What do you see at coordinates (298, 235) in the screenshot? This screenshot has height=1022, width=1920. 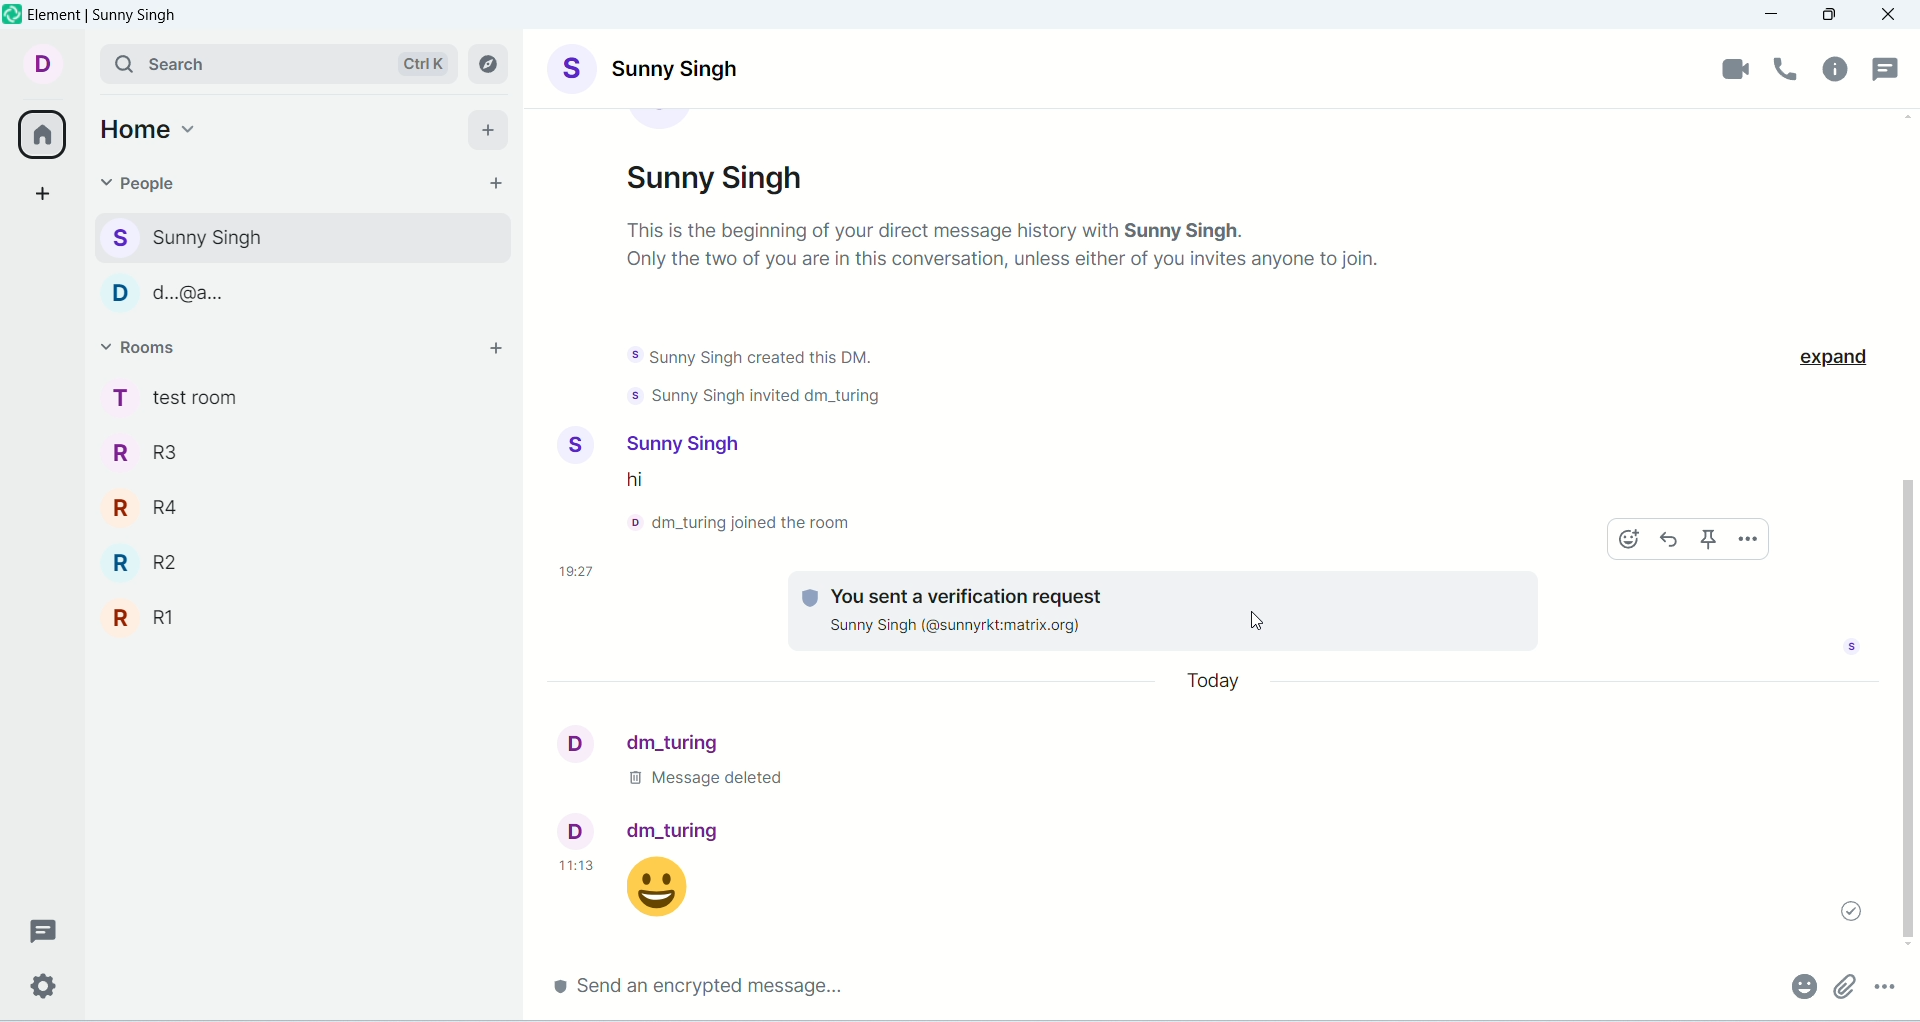 I see `sunny singh` at bounding box center [298, 235].